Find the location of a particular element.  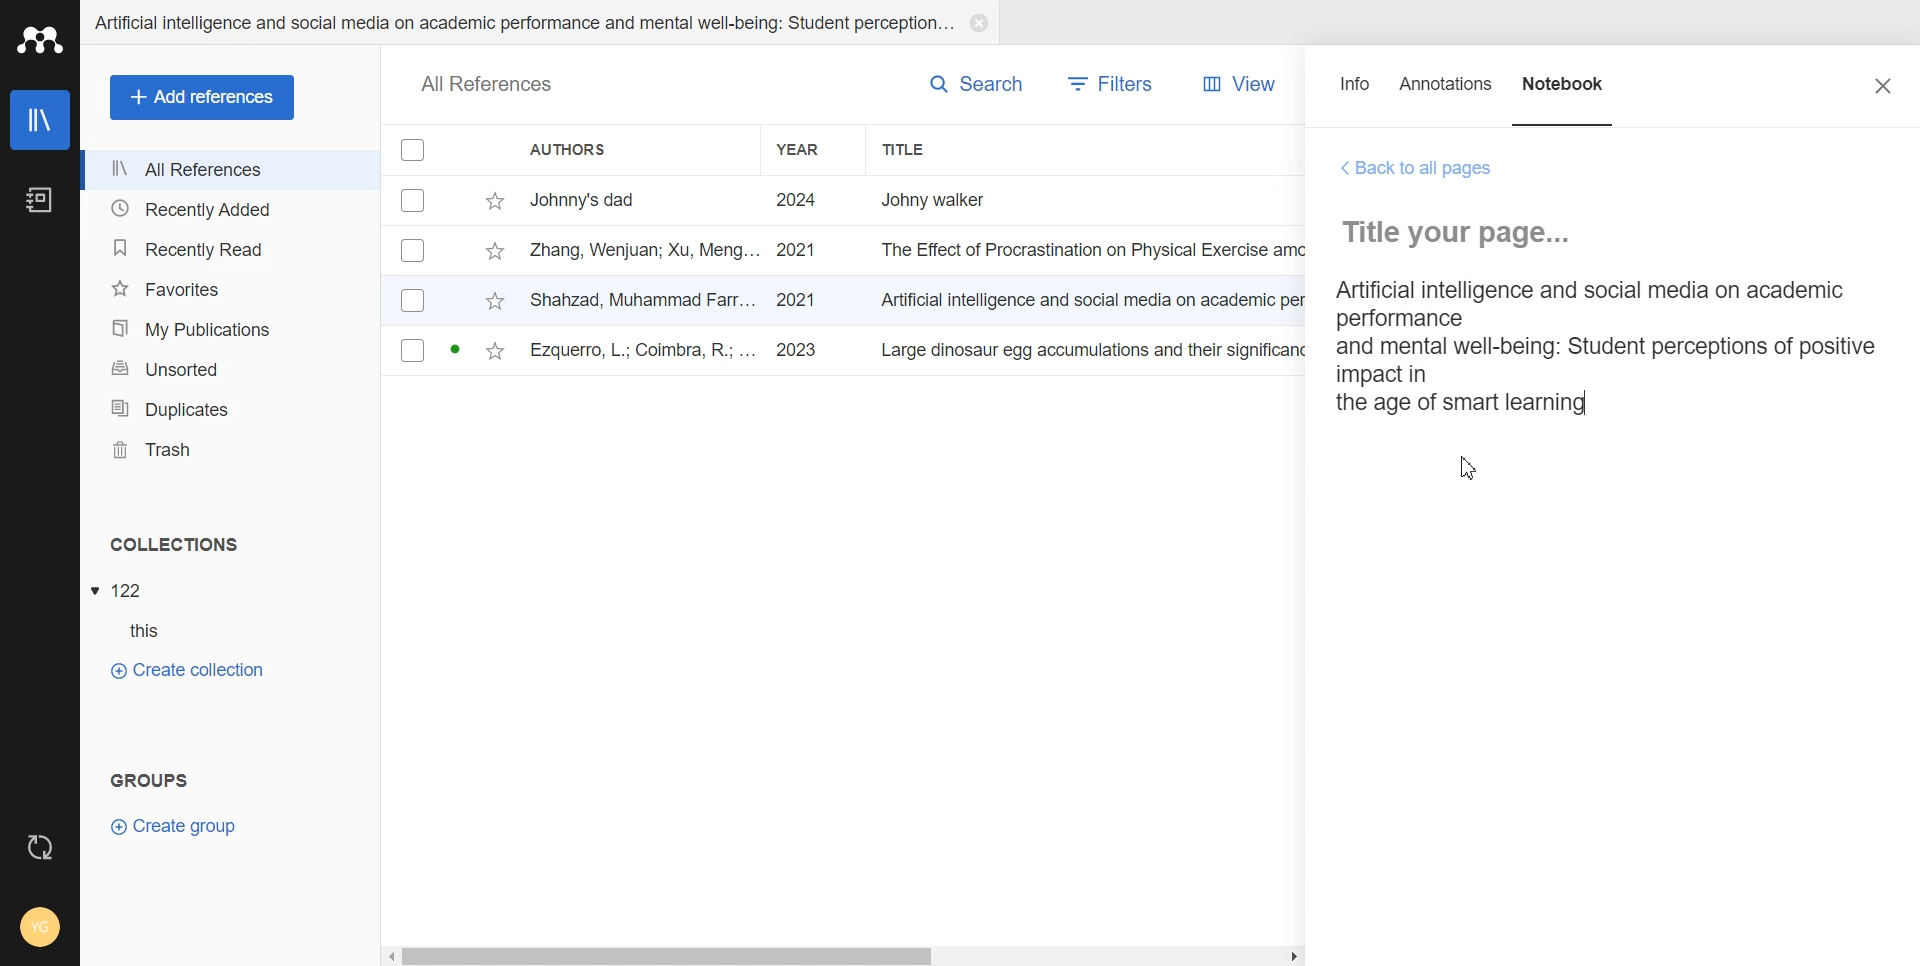

Close is located at coordinates (1883, 85).